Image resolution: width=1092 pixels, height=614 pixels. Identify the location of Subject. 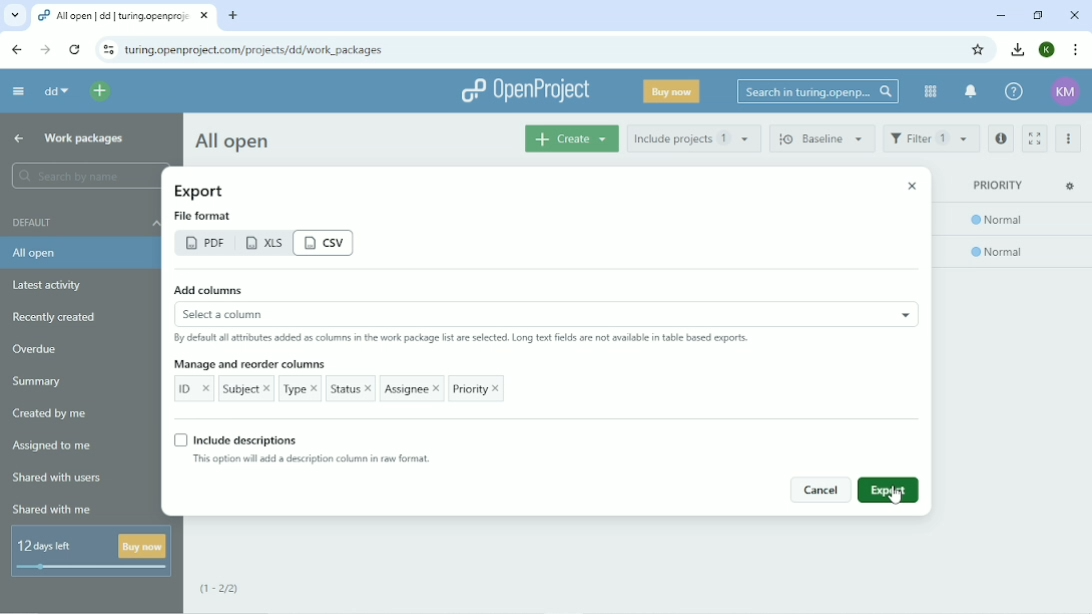
(246, 389).